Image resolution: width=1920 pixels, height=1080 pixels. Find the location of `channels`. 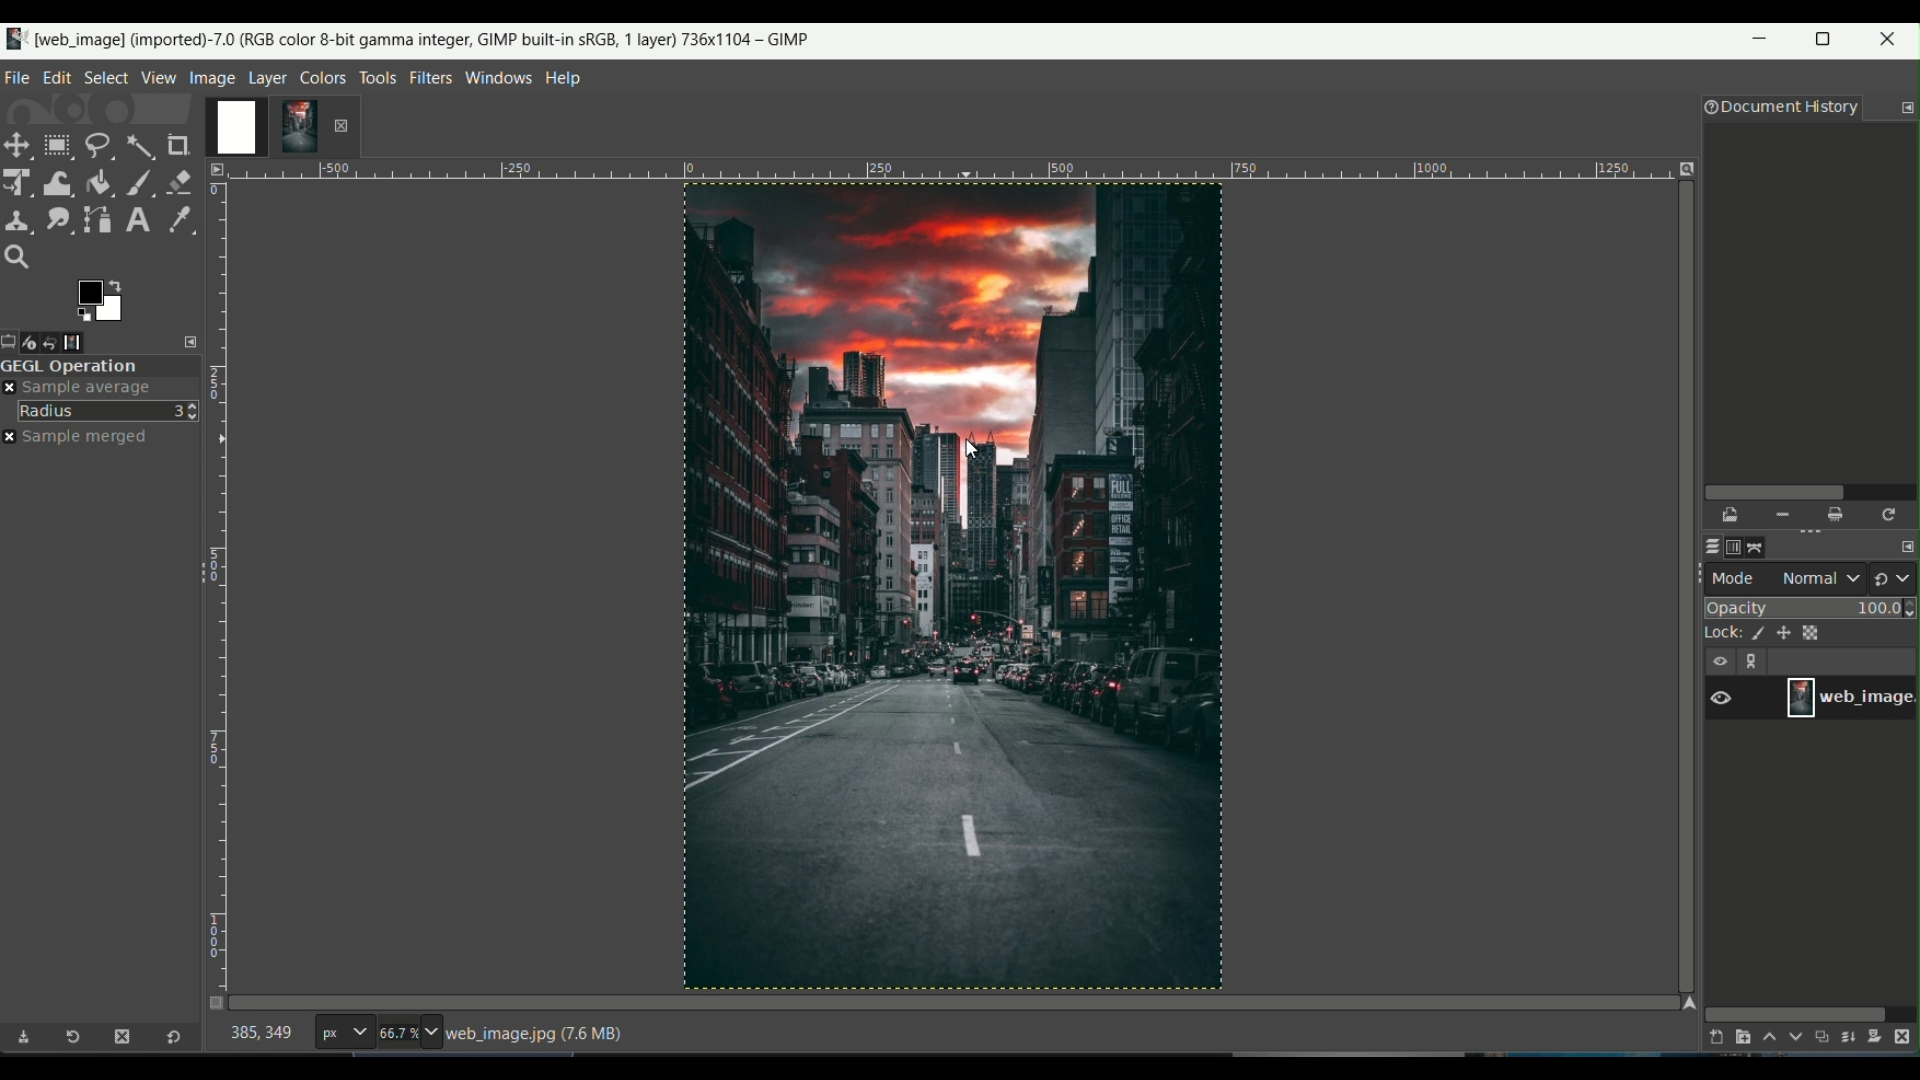

channels is located at coordinates (1735, 547).